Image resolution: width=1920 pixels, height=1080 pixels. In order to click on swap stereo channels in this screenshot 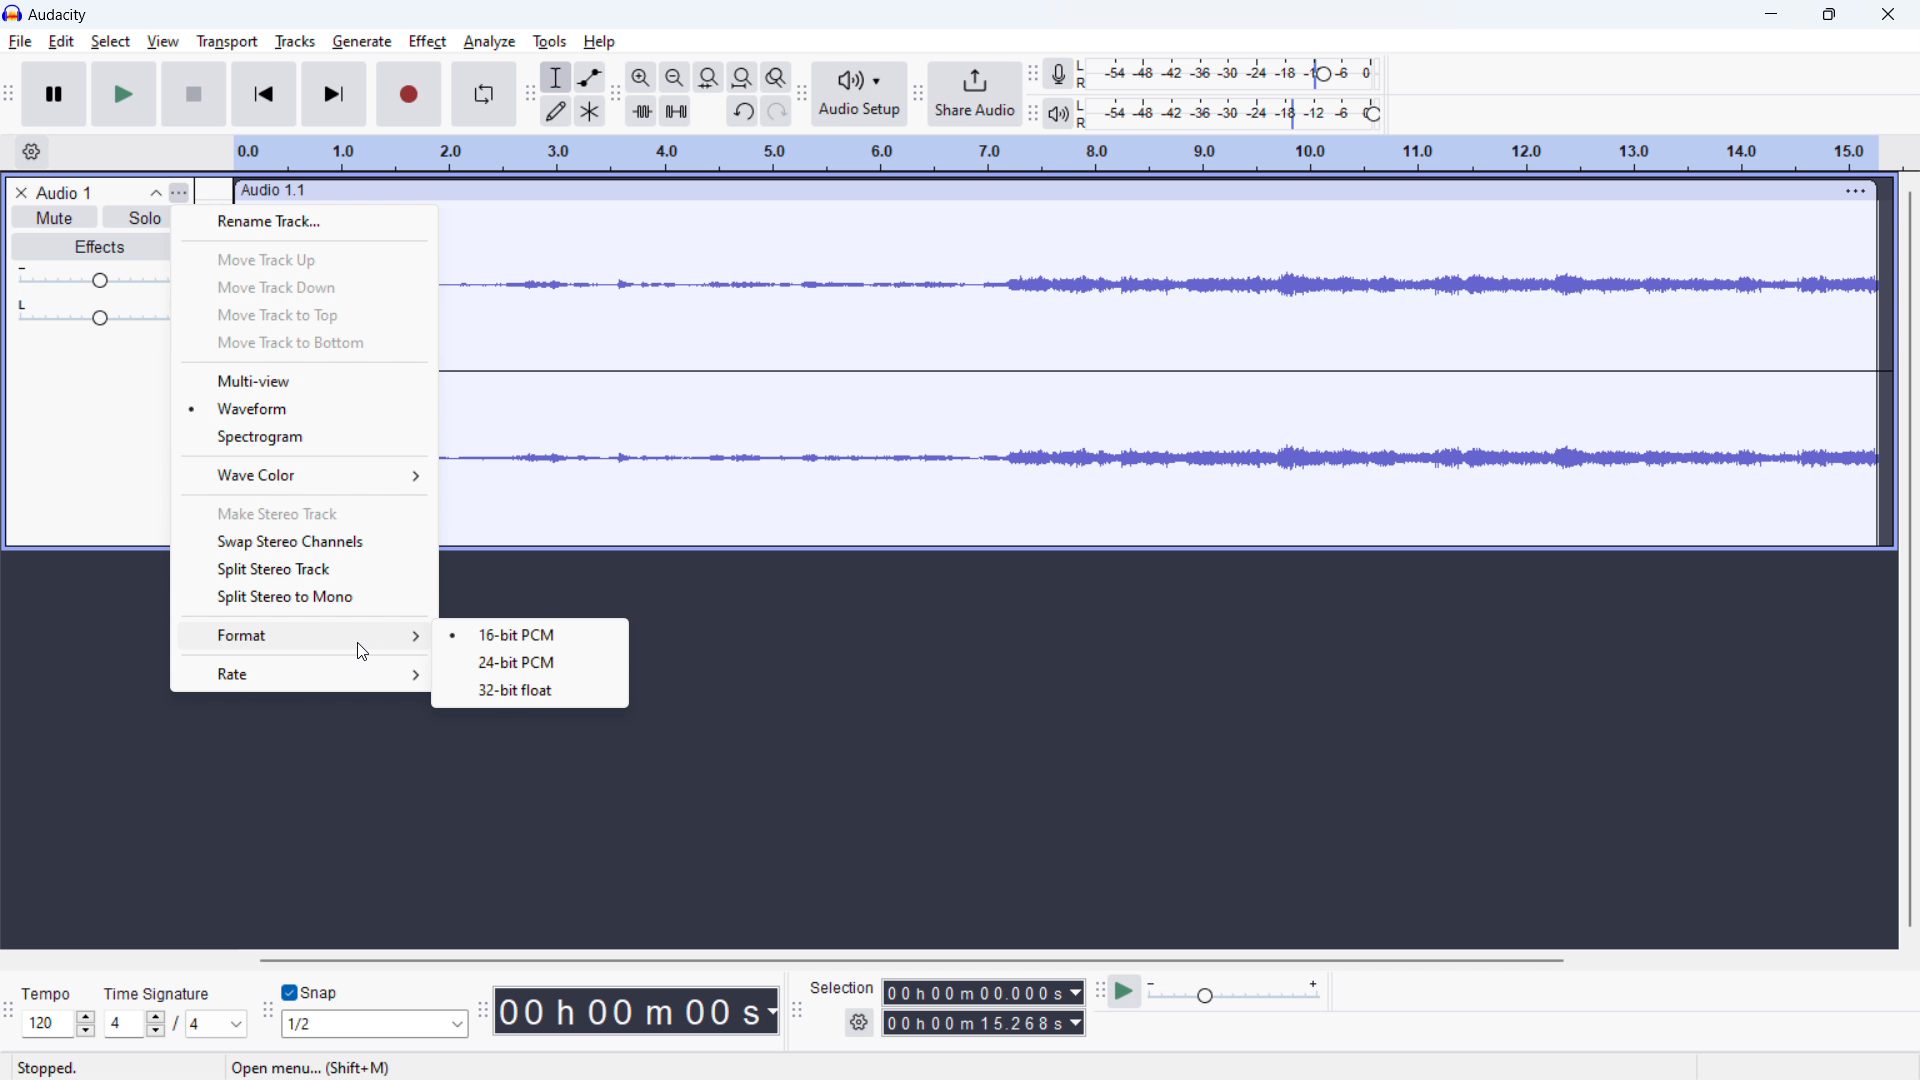, I will do `click(302, 541)`.